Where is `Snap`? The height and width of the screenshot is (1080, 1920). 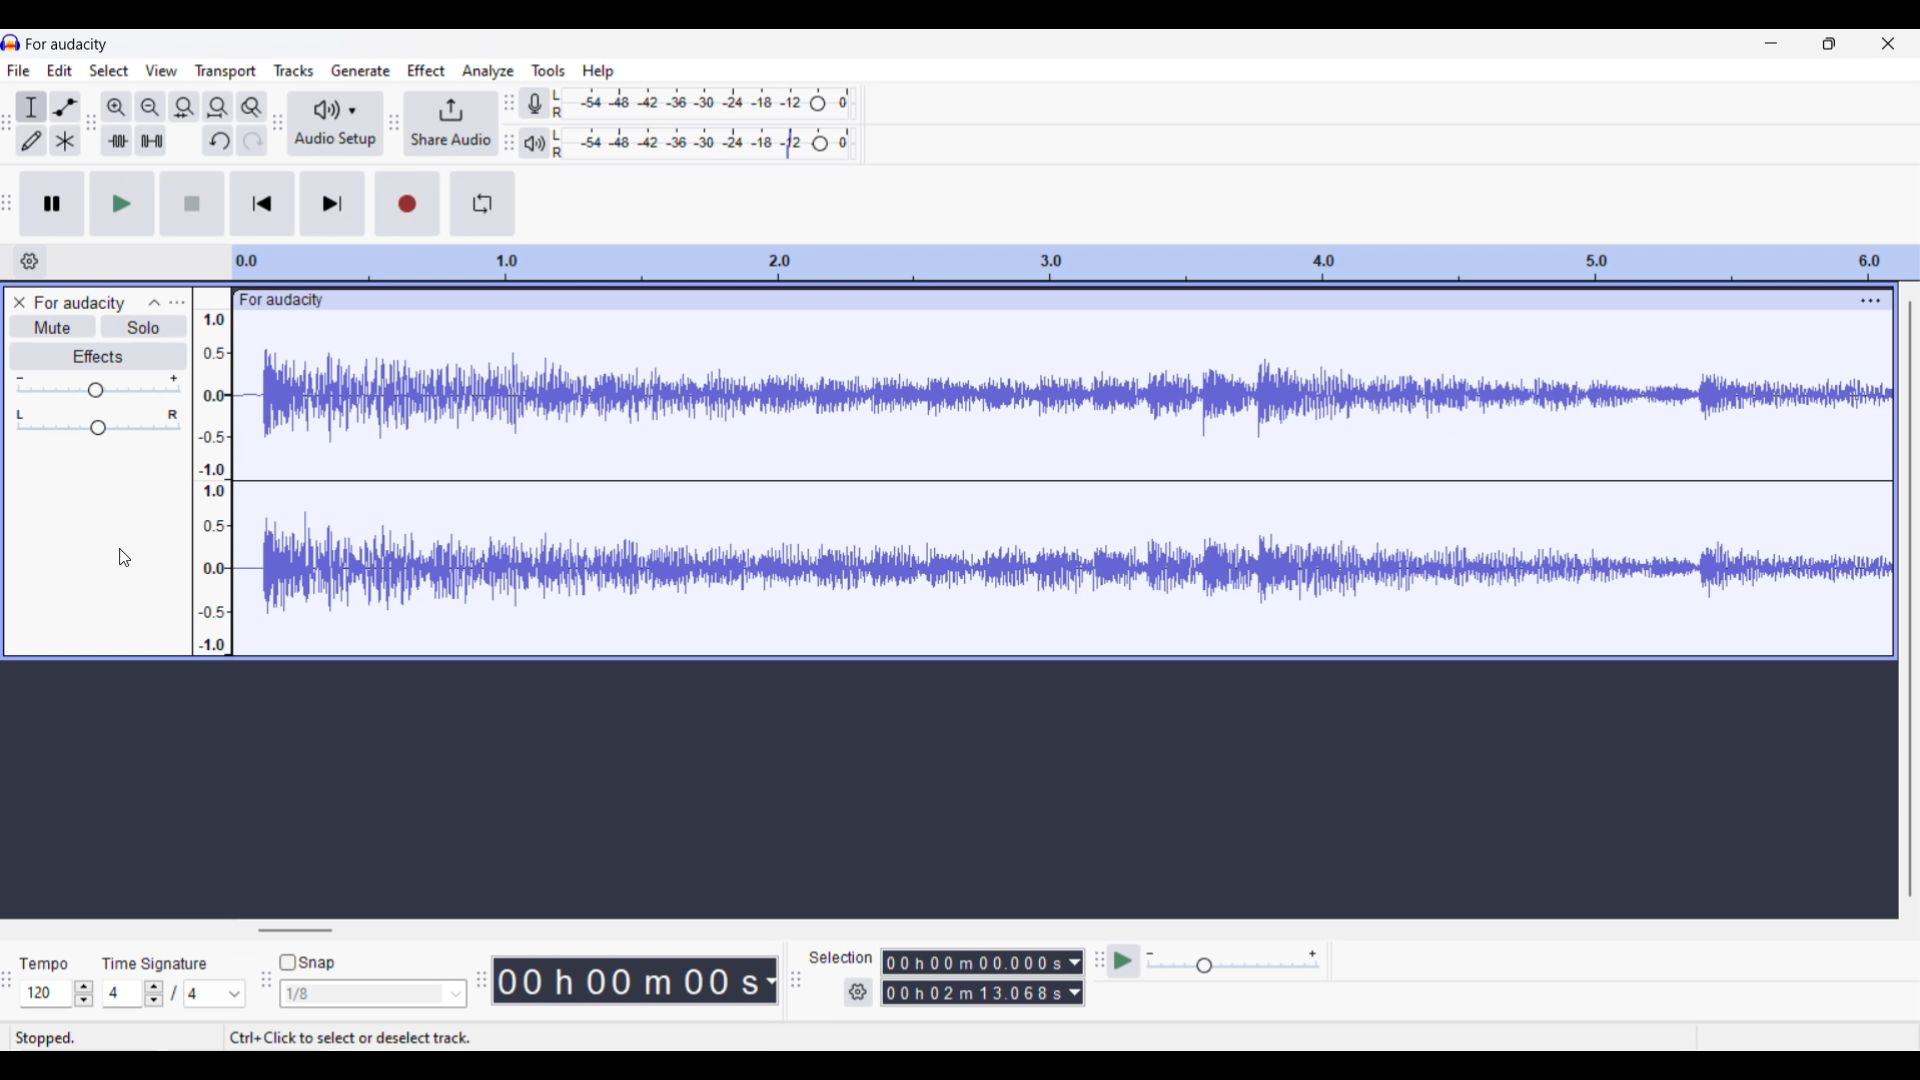
Snap is located at coordinates (307, 962).